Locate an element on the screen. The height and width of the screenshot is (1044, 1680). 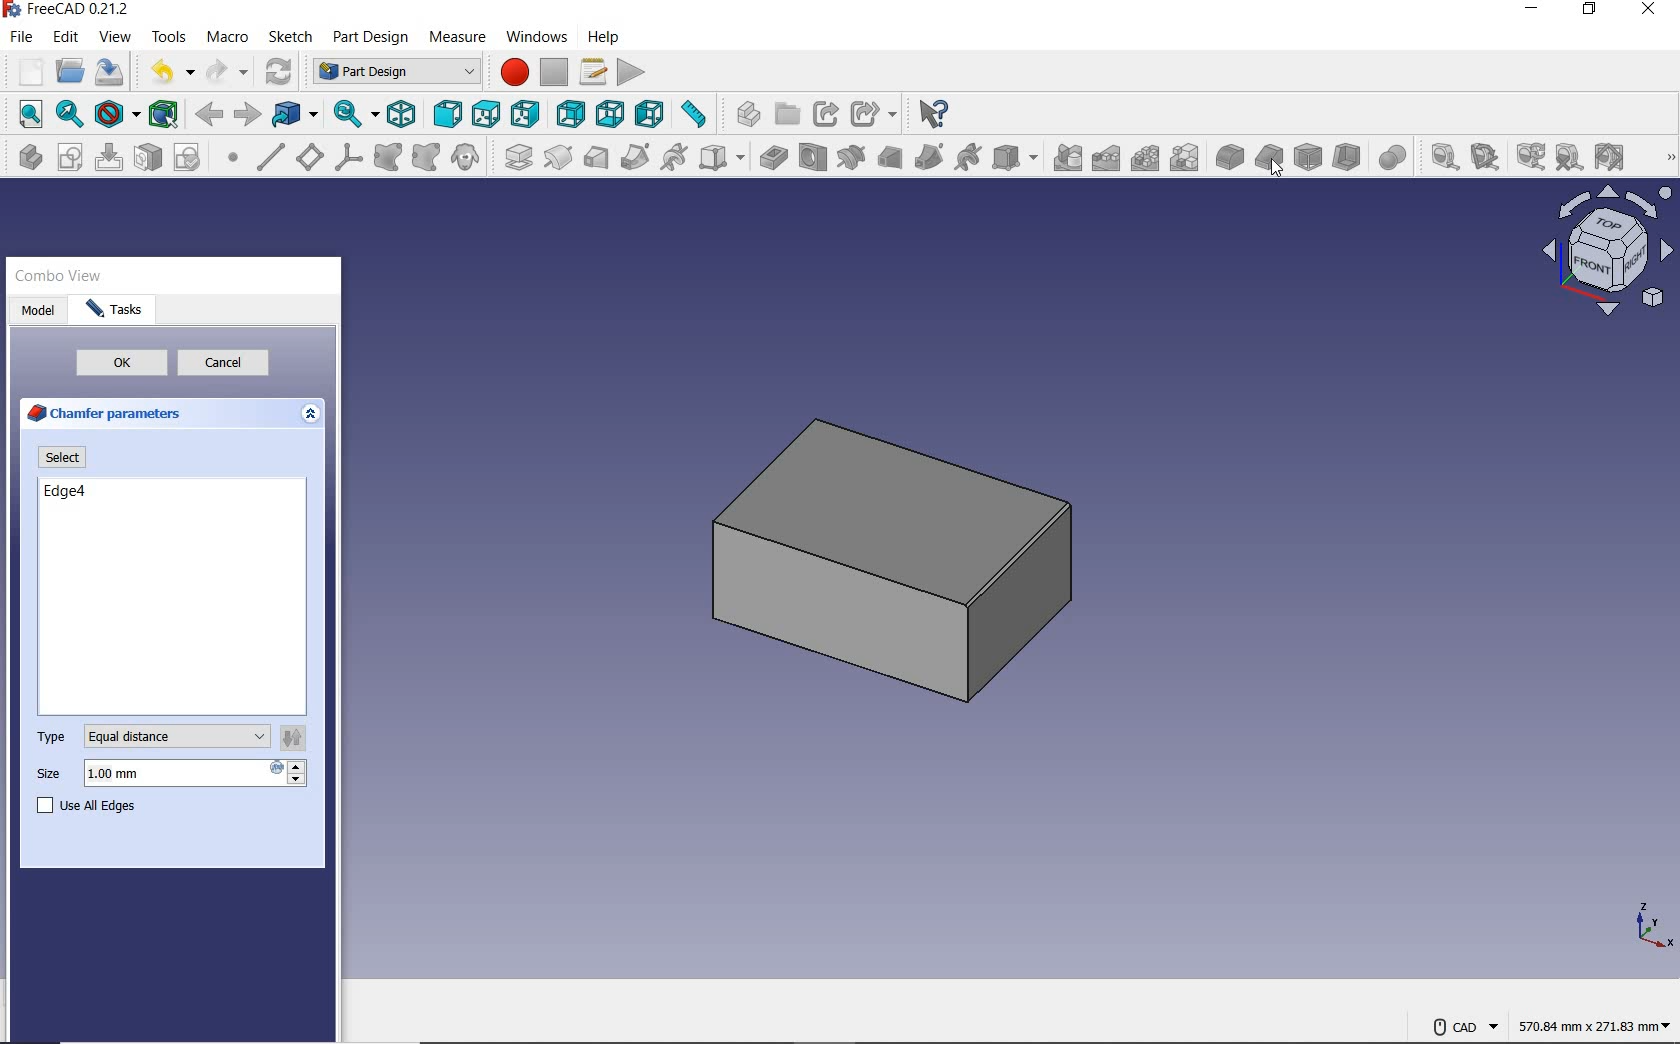
save is located at coordinates (110, 72).